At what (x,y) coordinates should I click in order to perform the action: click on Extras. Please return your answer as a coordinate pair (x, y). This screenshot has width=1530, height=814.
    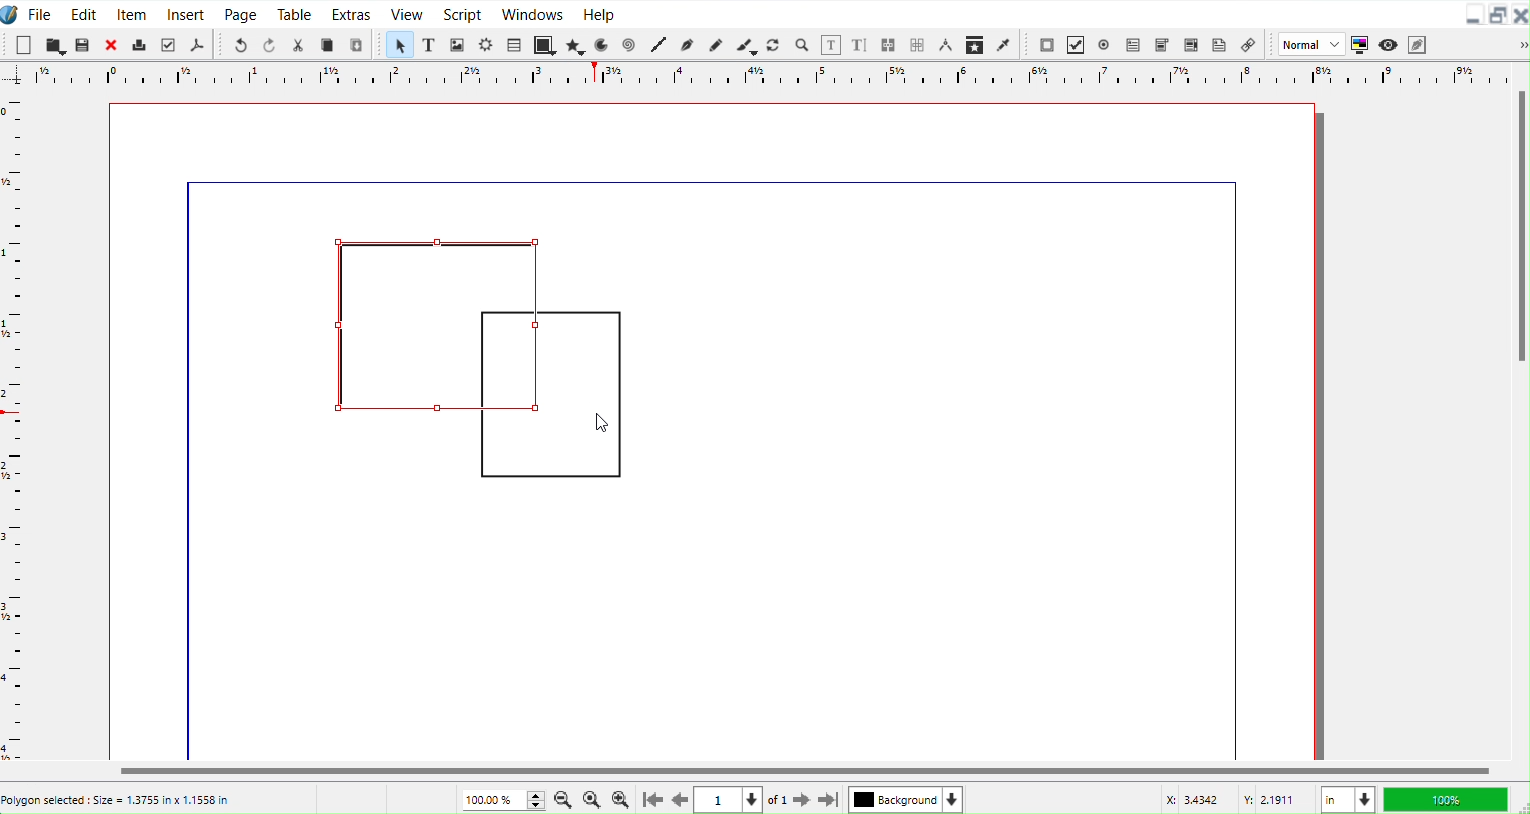
    Looking at the image, I should click on (352, 13).